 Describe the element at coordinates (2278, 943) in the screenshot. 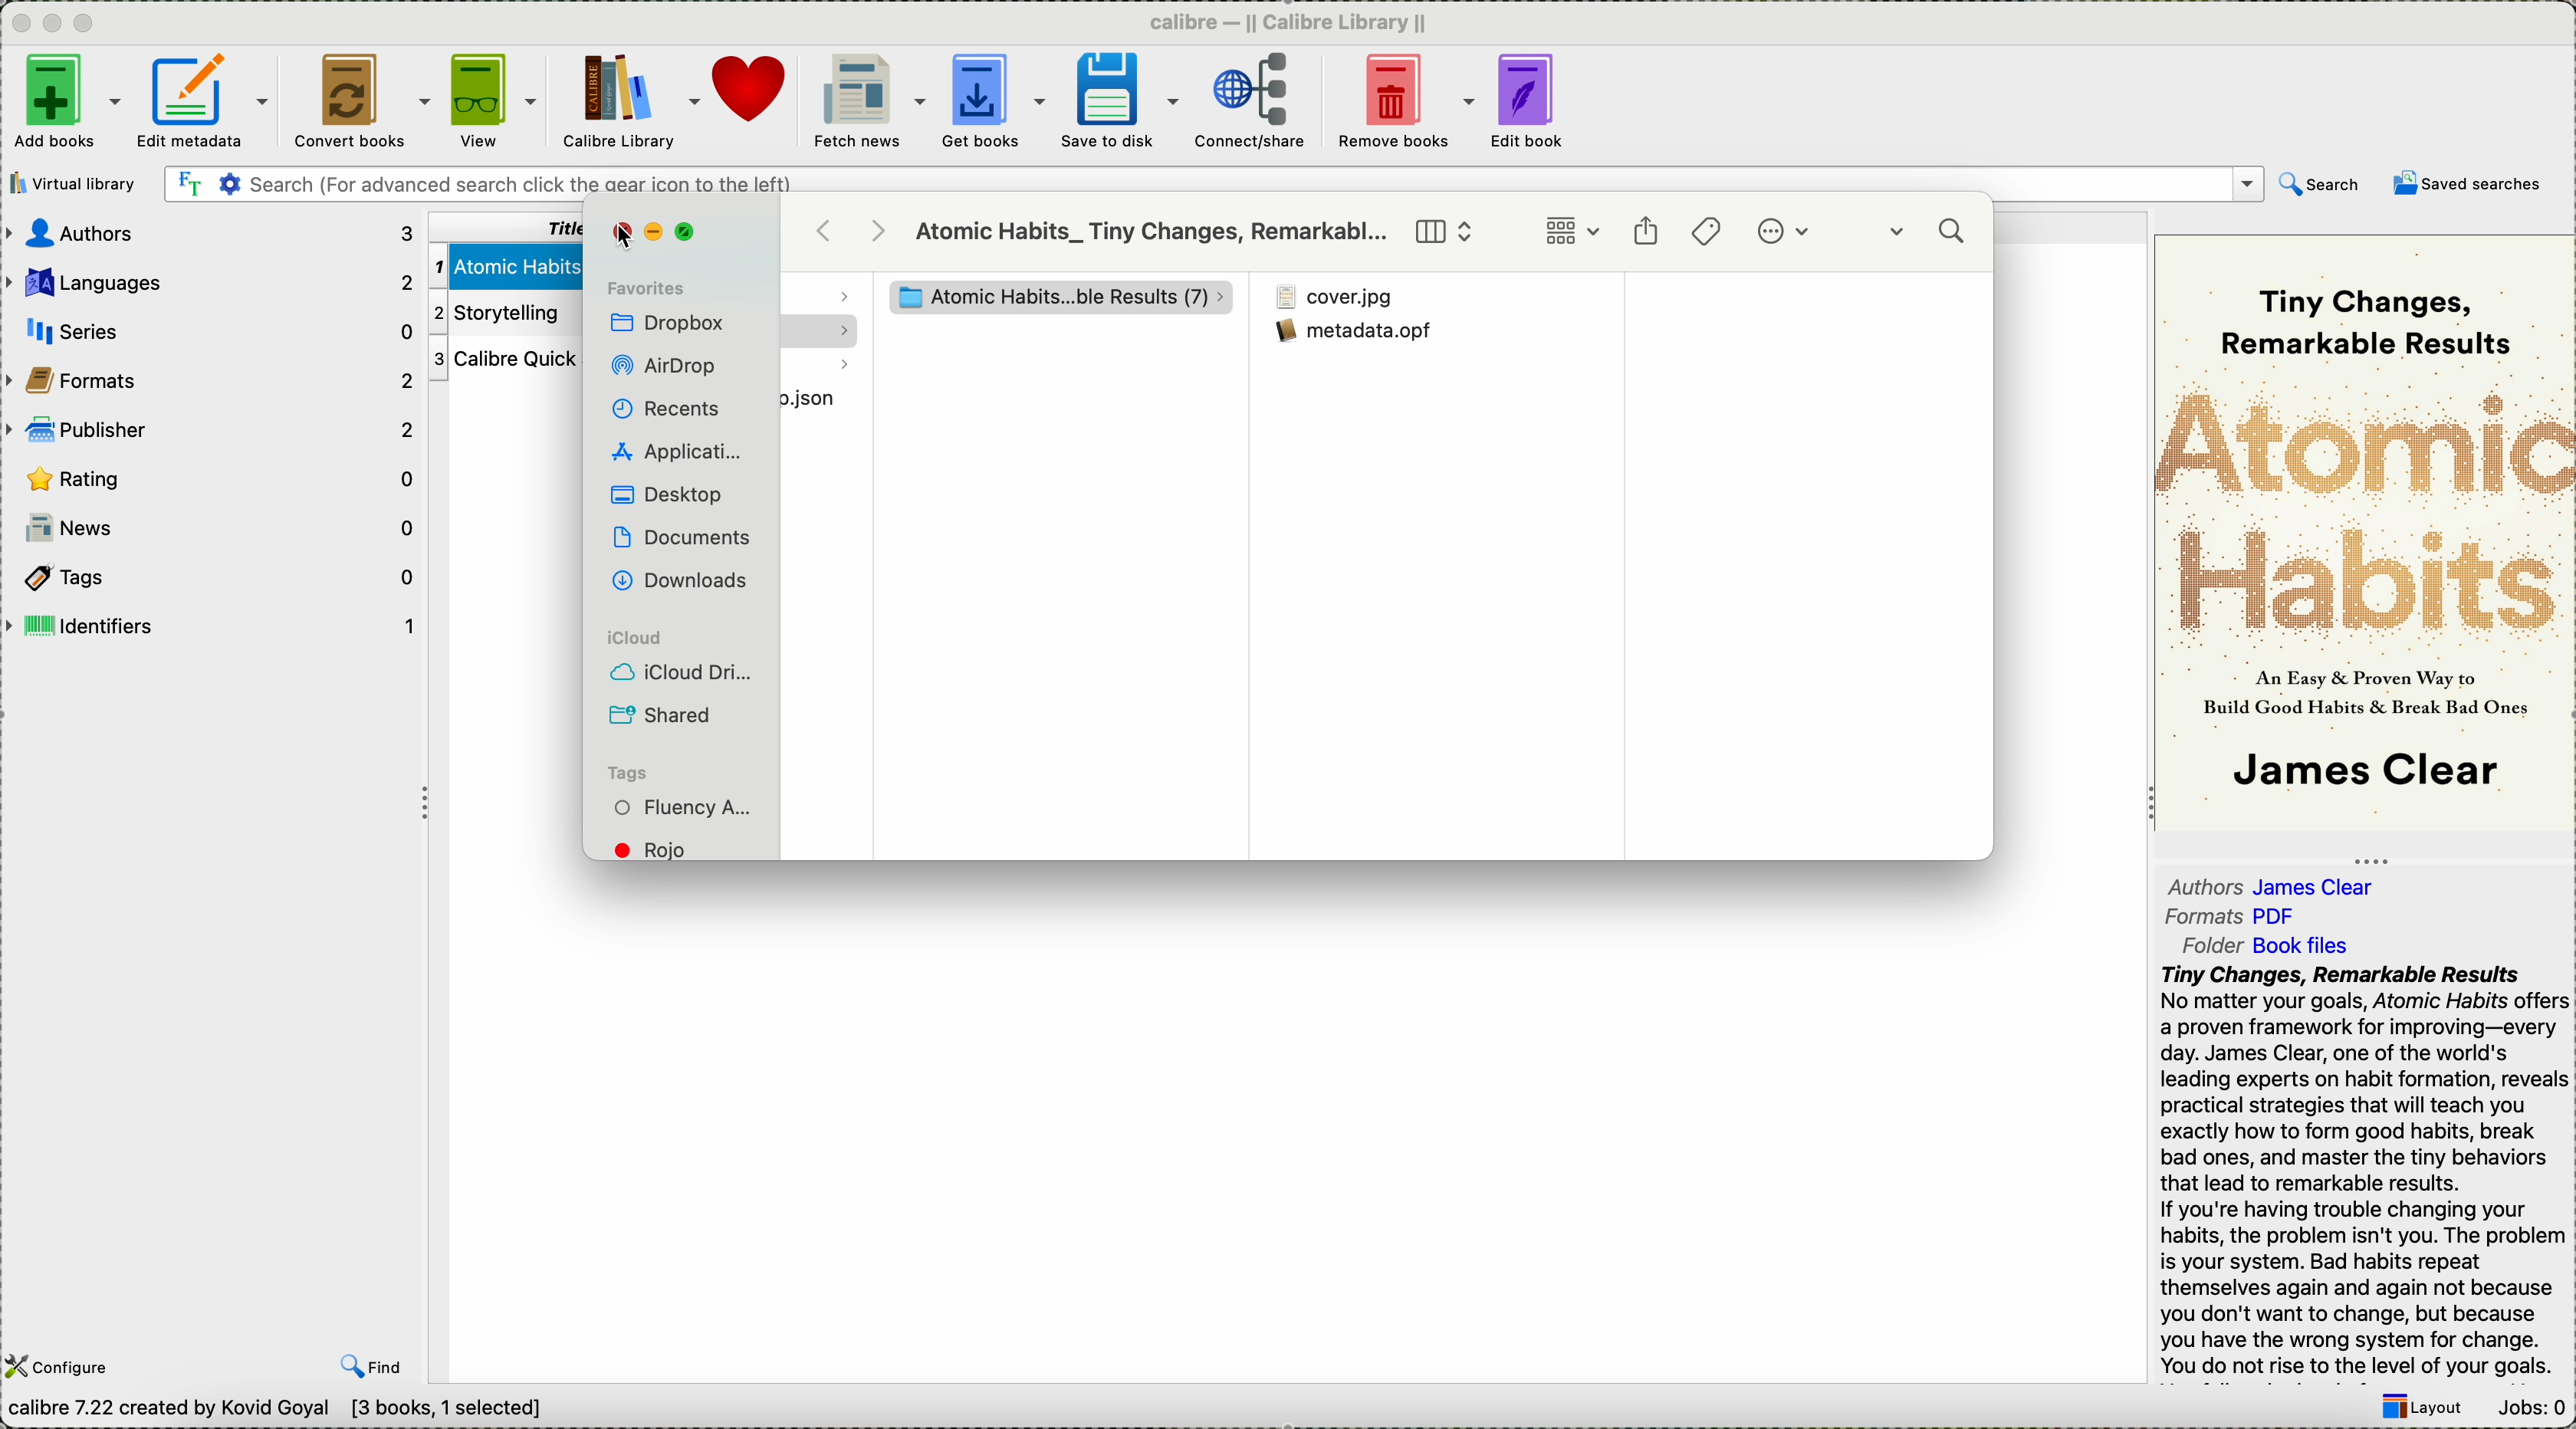

I see `folder` at that location.